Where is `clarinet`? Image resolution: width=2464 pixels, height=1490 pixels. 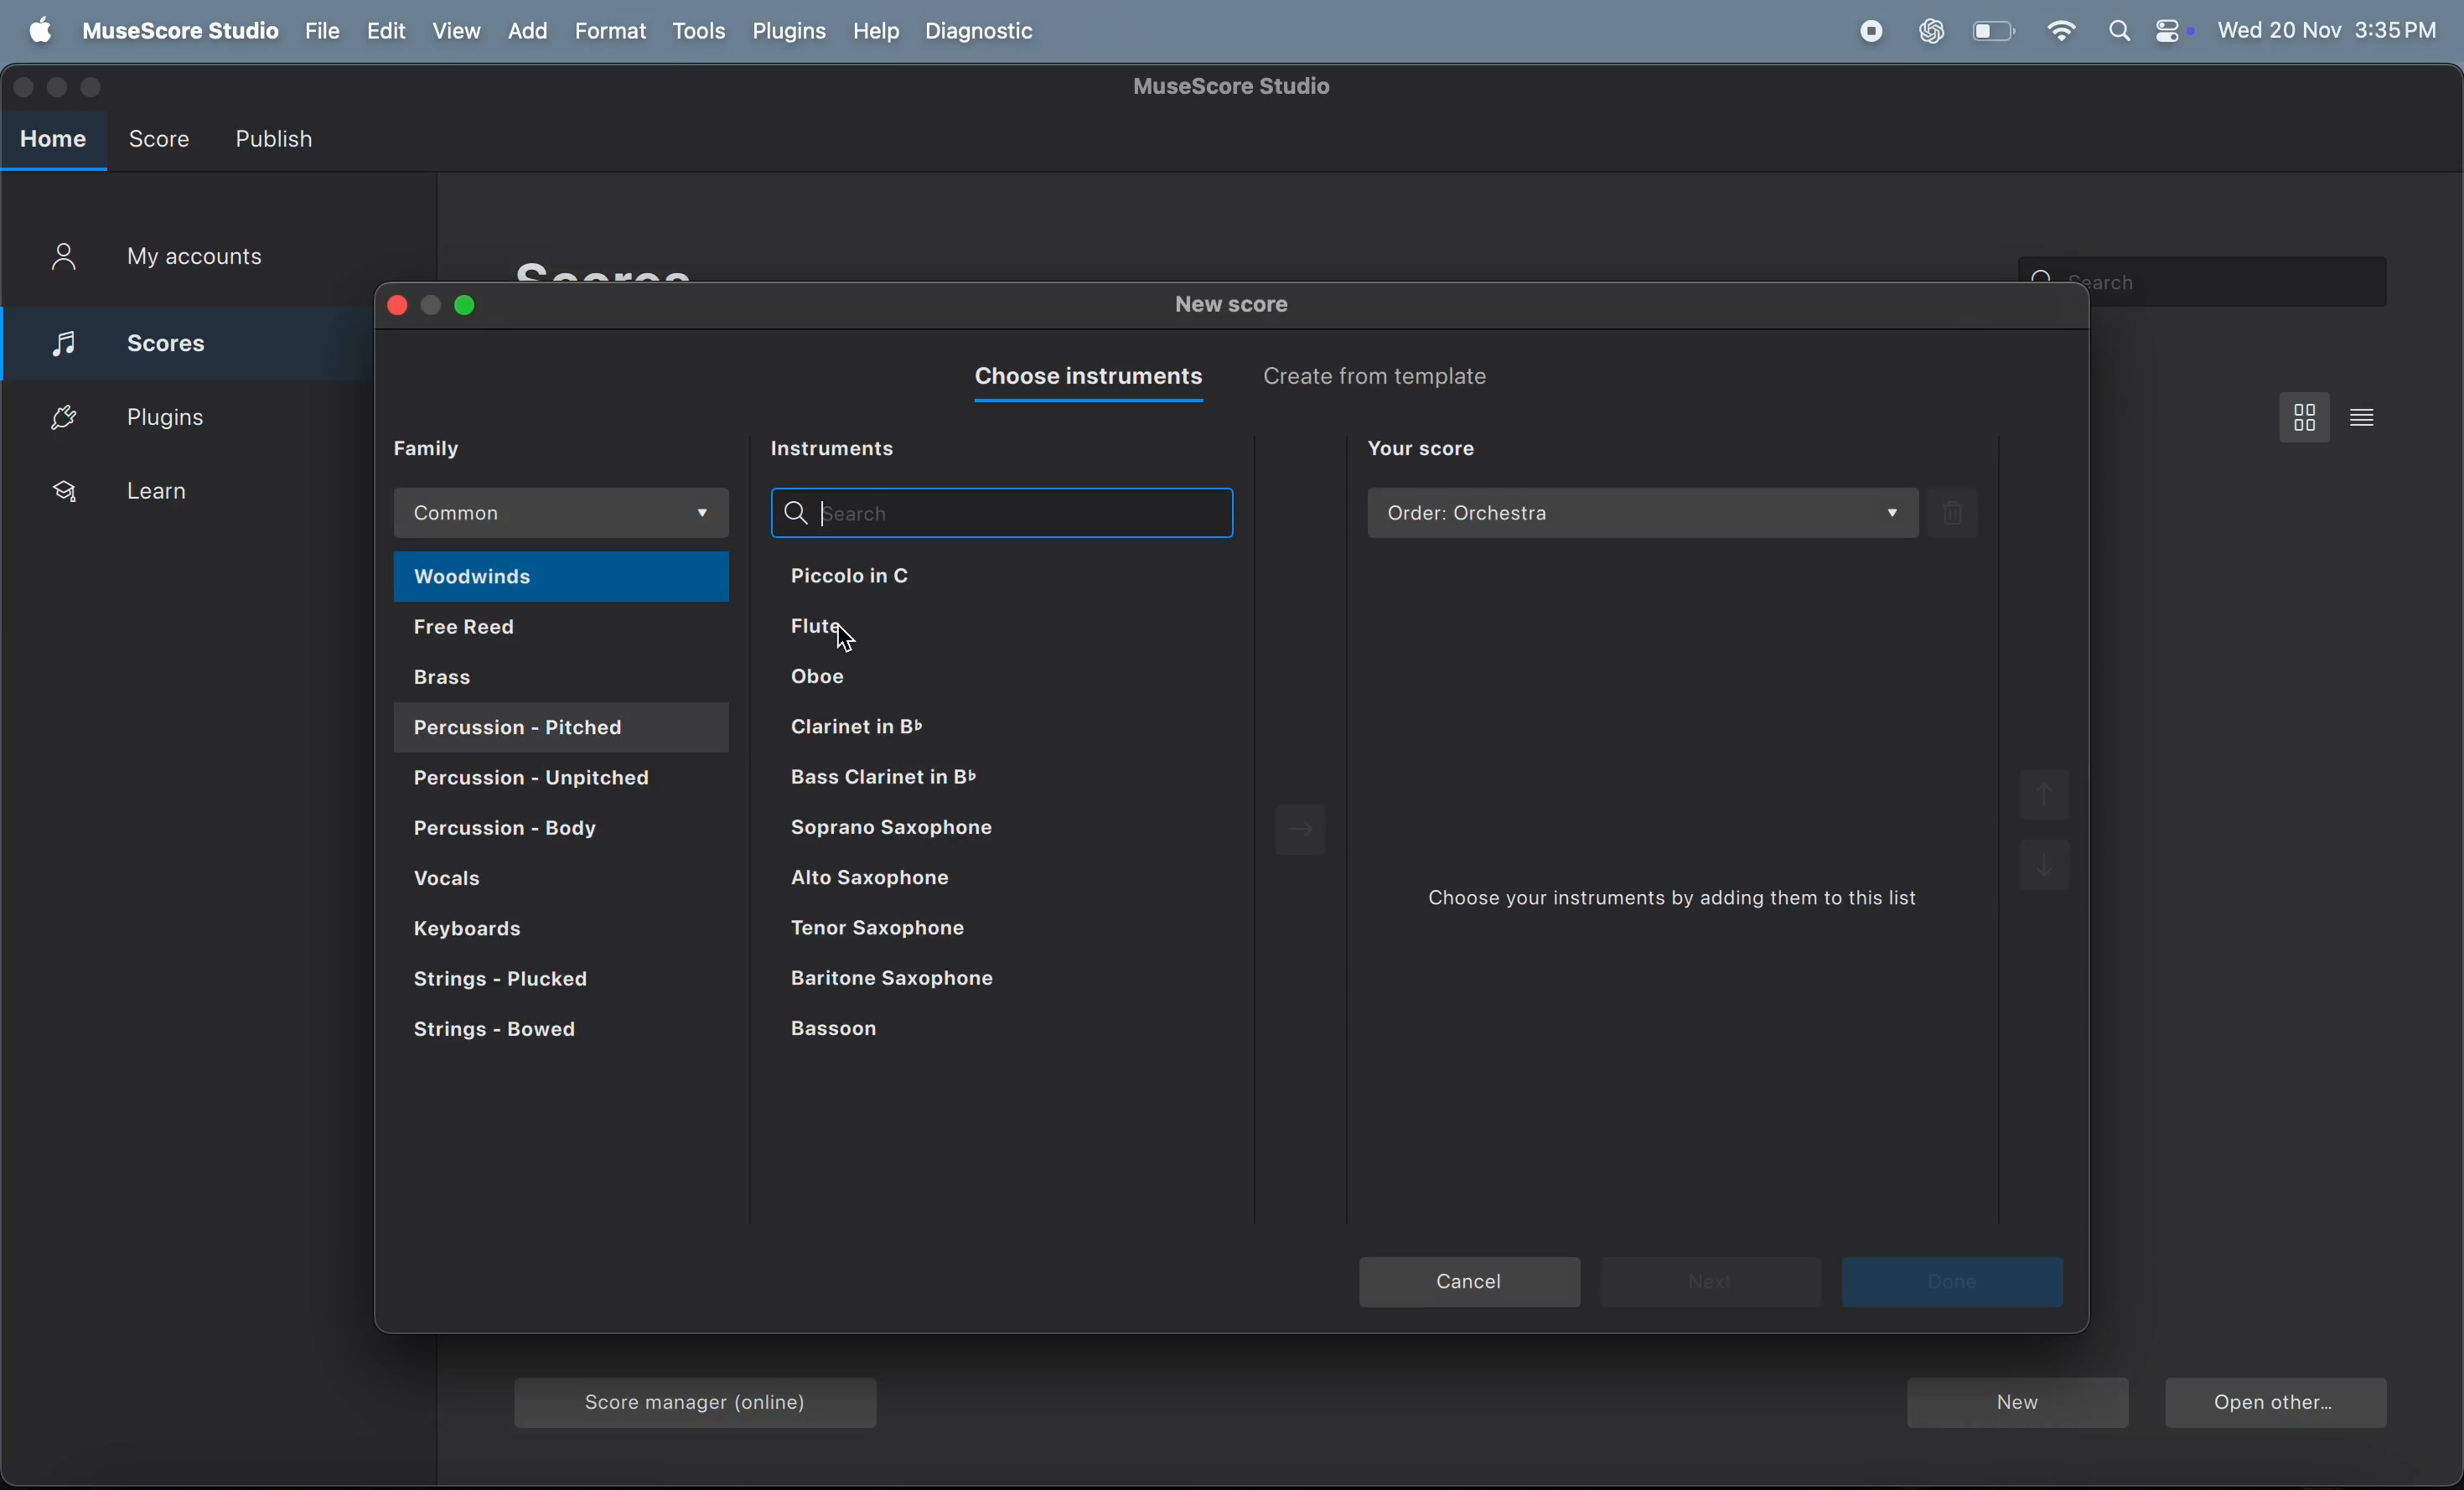 clarinet is located at coordinates (954, 724).